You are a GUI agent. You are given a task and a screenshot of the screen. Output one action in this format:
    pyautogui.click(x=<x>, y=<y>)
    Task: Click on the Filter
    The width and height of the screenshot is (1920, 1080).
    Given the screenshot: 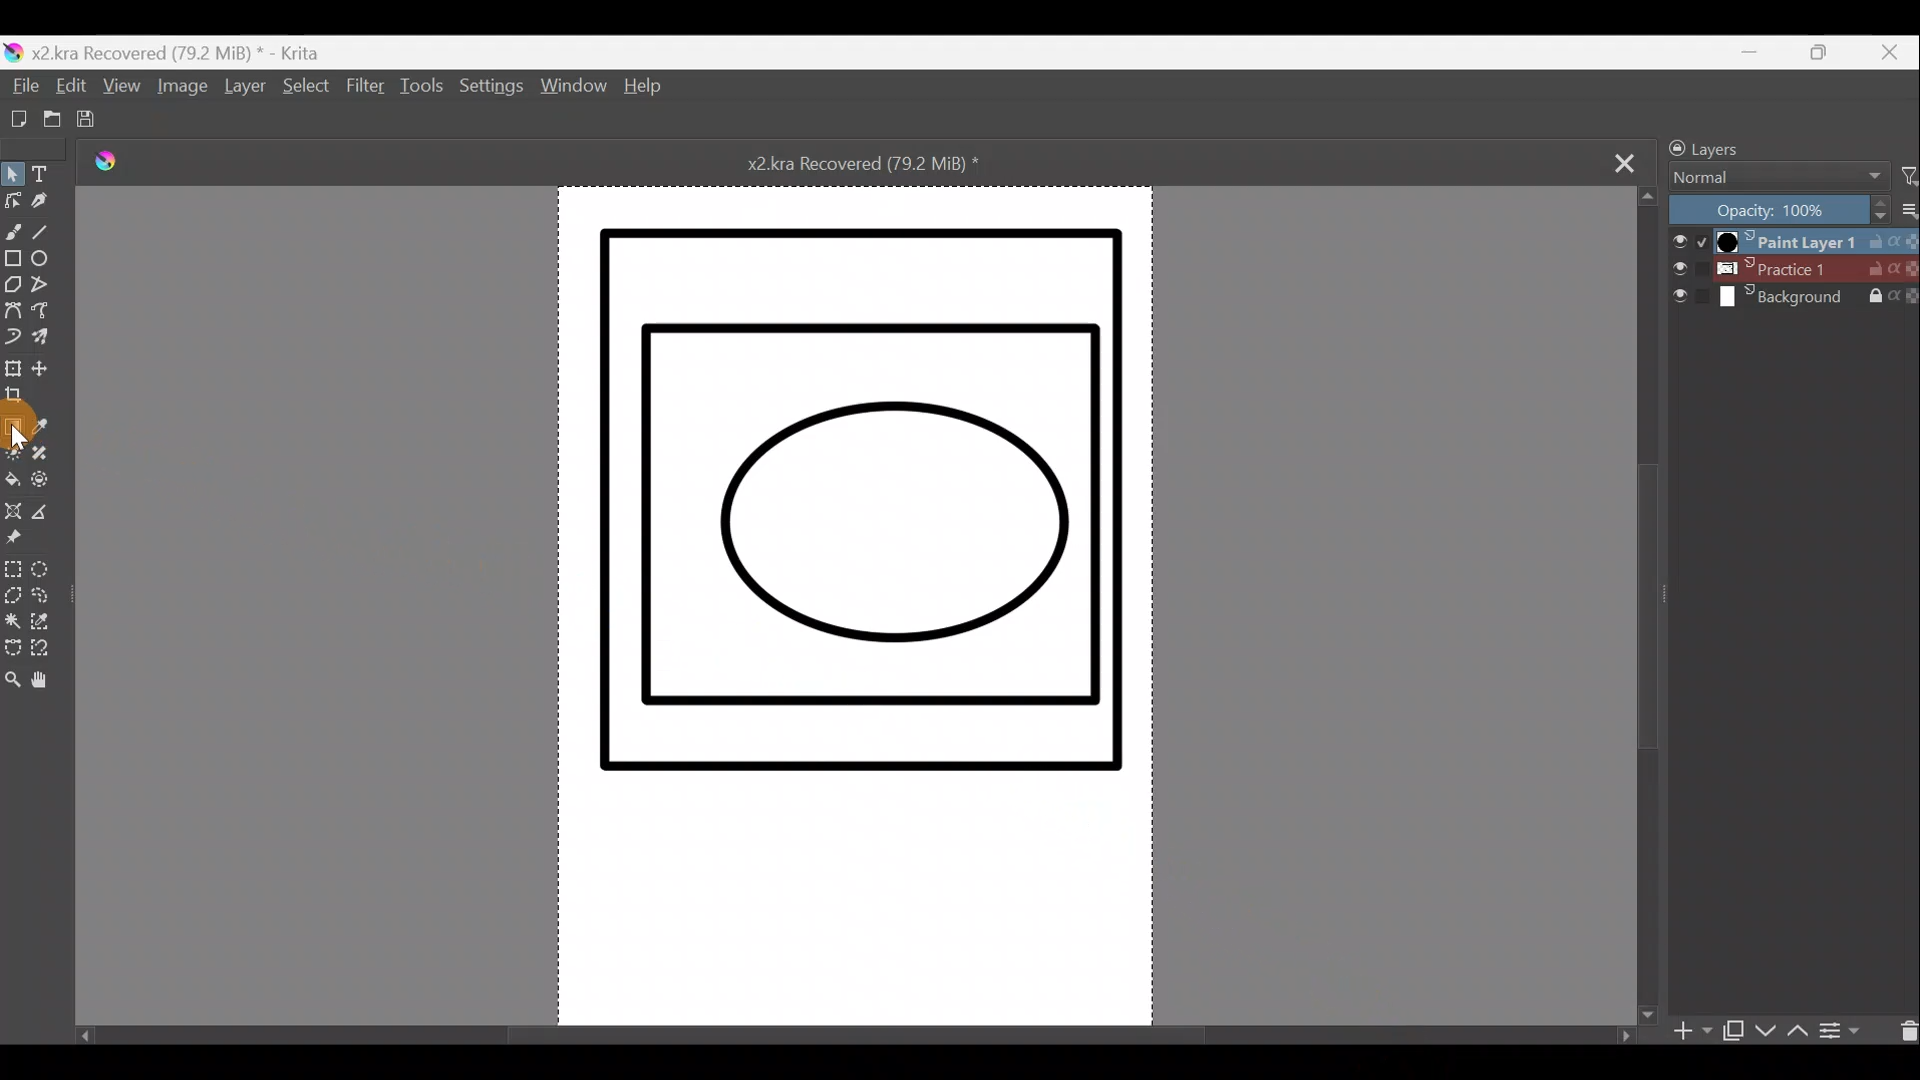 What is the action you would take?
    pyautogui.click(x=1908, y=177)
    